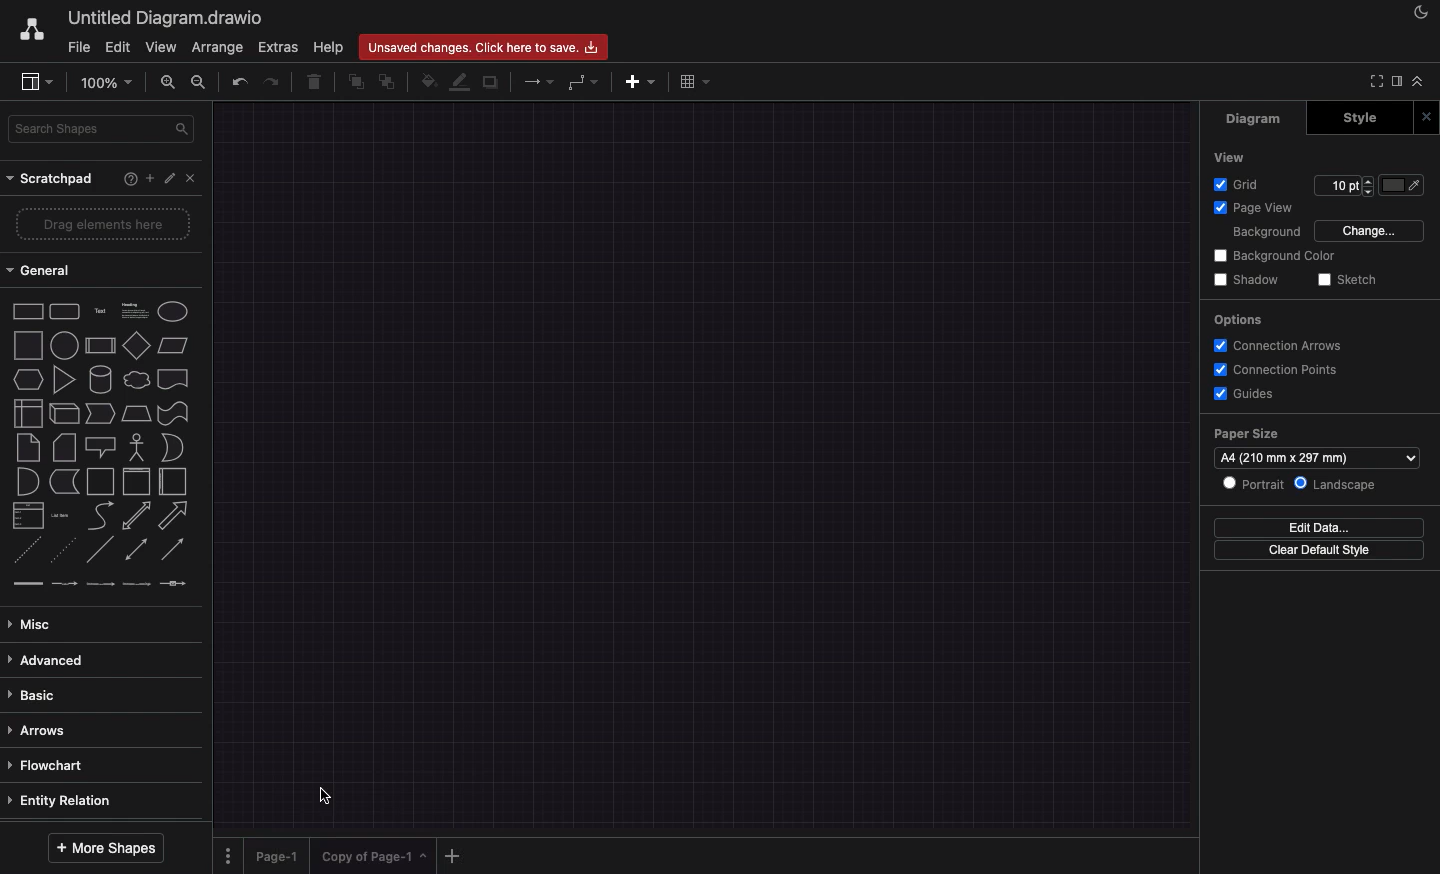 This screenshot has width=1440, height=874. I want to click on entity relation, so click(63, 800).